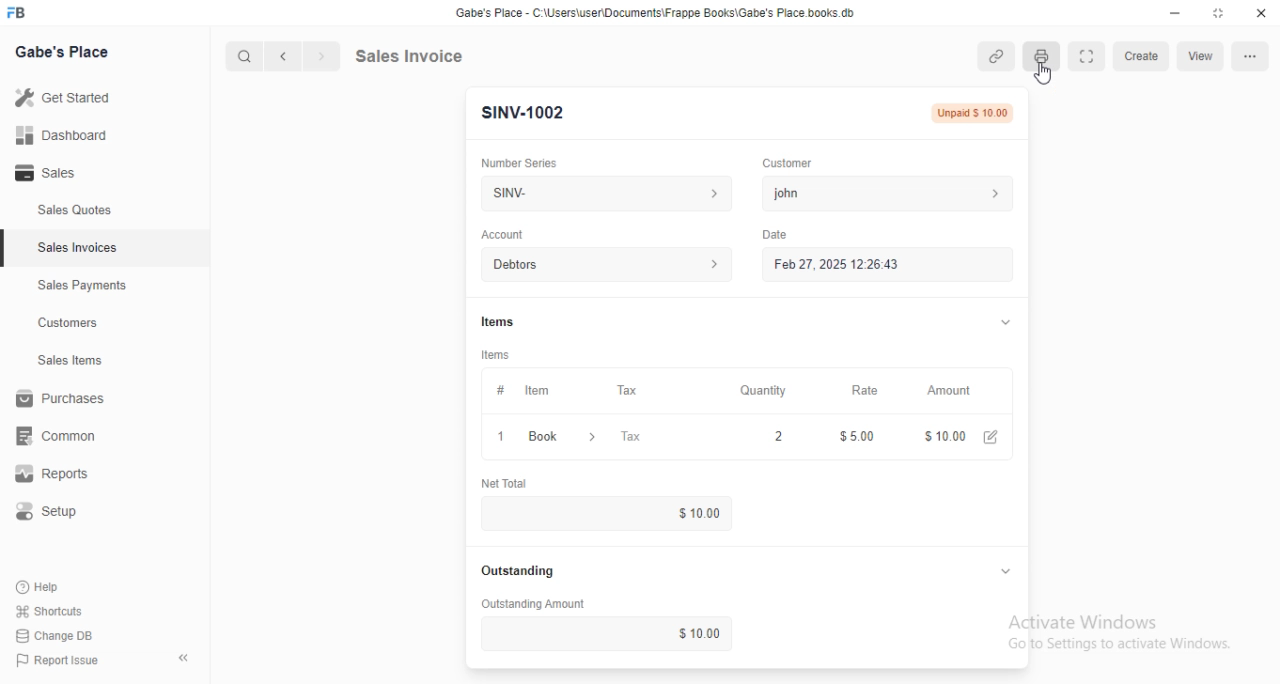  What do you see at coordinates (244, 56) in the screenshot?
I see `search` at bounding box center [244, 56].